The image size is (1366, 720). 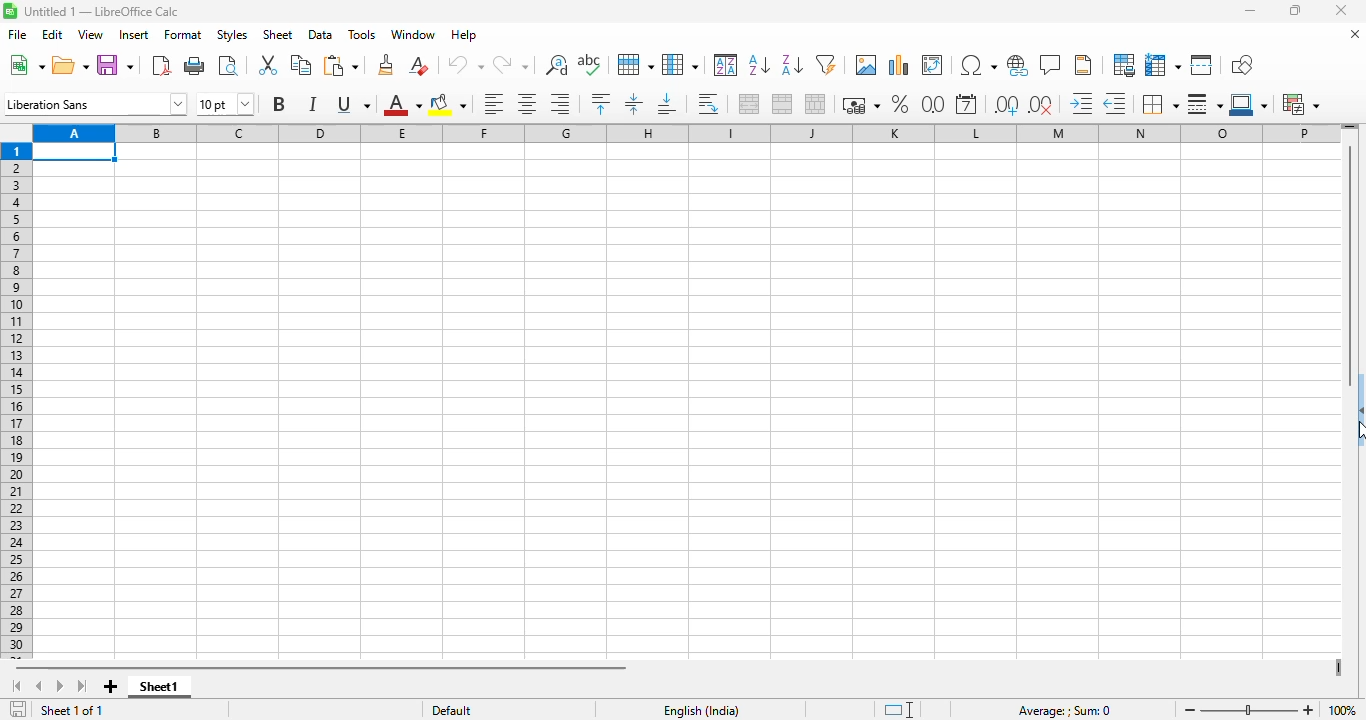 What do you see at coordinates (1302, 104) in the screenshot?
I see `conditional` at bounding box center [1302, 104].